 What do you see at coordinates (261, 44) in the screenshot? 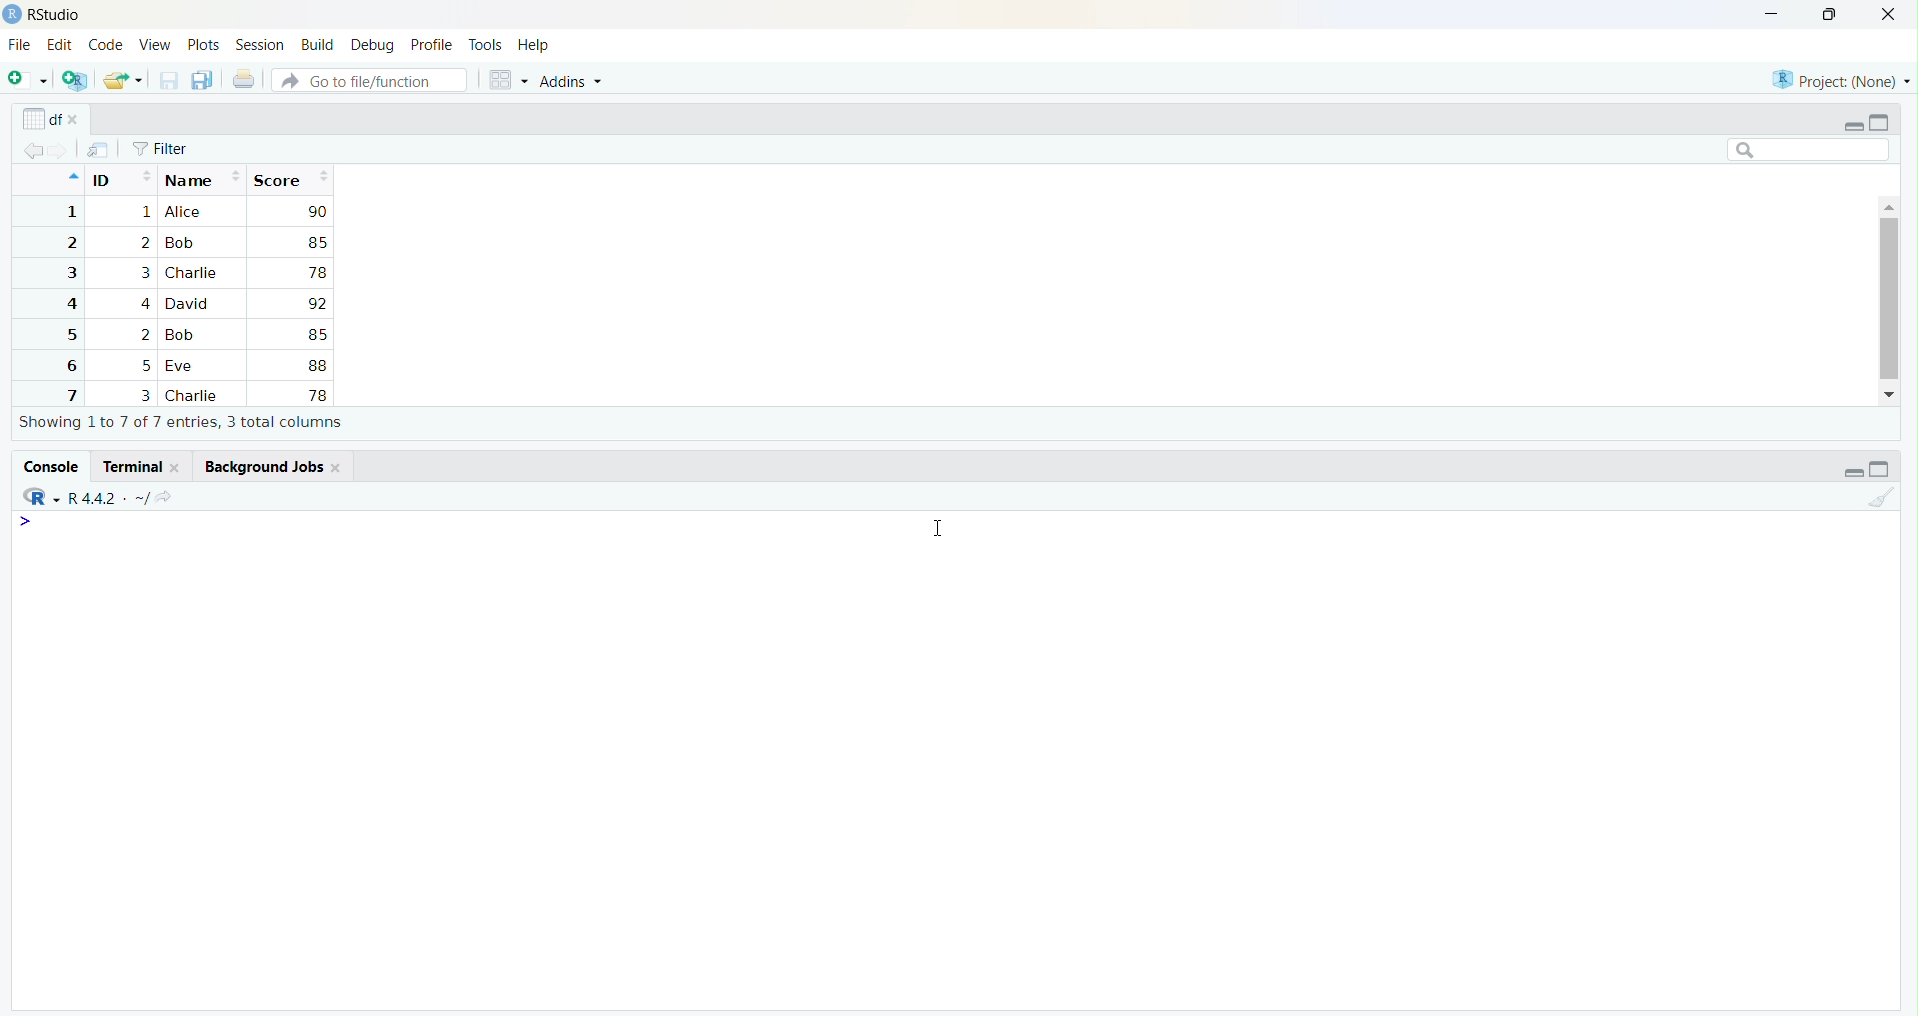
I see `Session` at bounding box center [261, 44].